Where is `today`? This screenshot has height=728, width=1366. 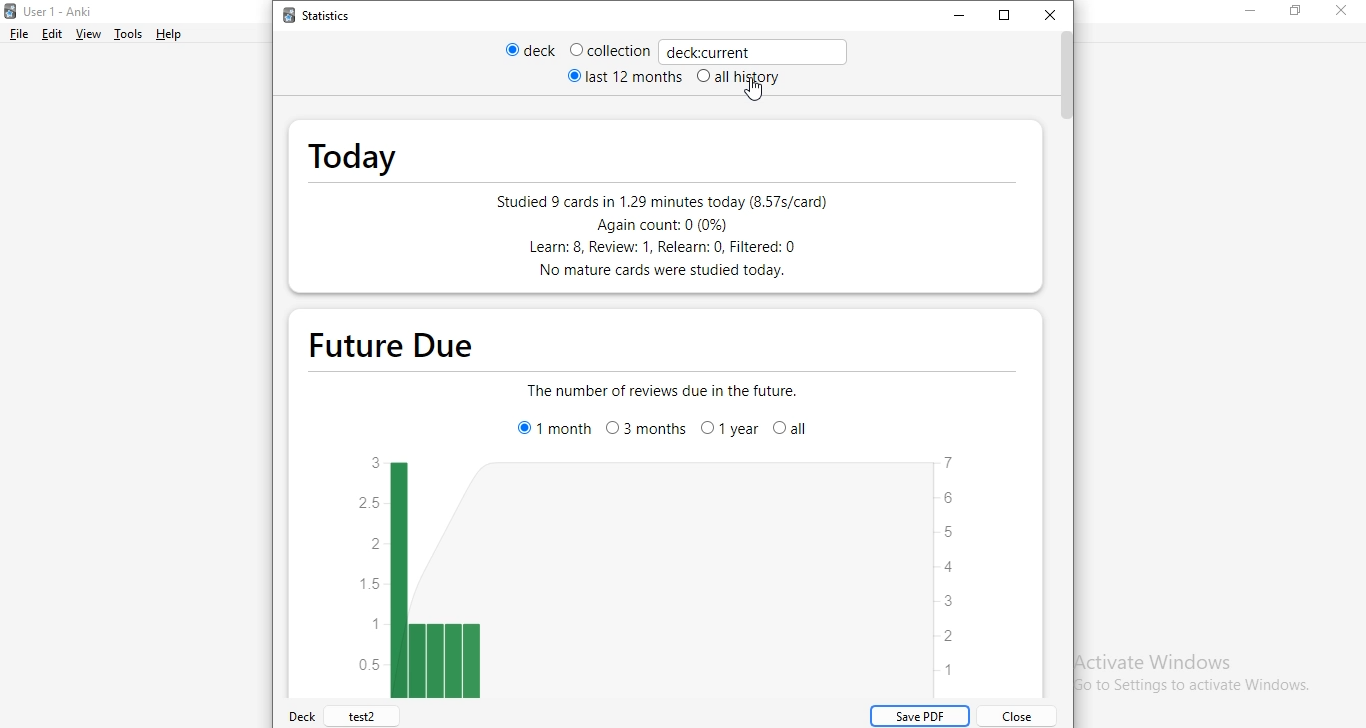
today is located at coordinates (356, 150).